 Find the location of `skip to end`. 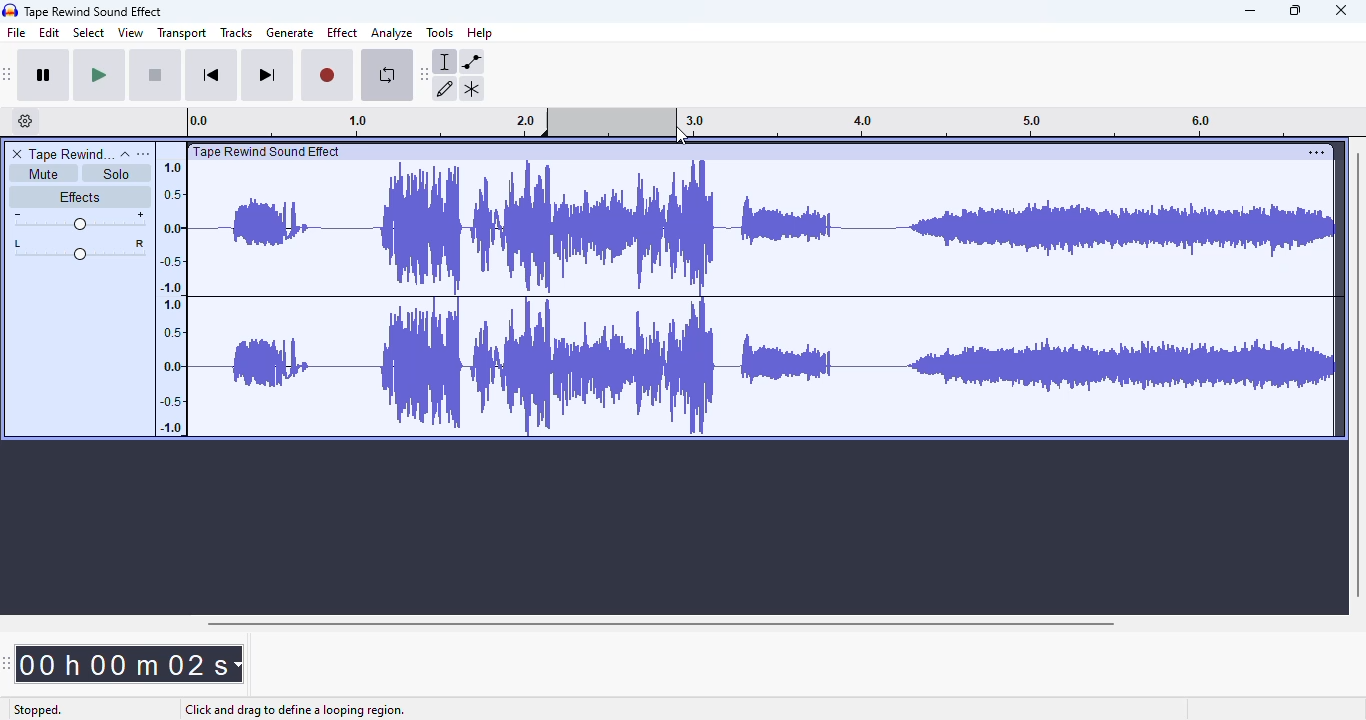

skip to end is located at coordinates (268, 75).